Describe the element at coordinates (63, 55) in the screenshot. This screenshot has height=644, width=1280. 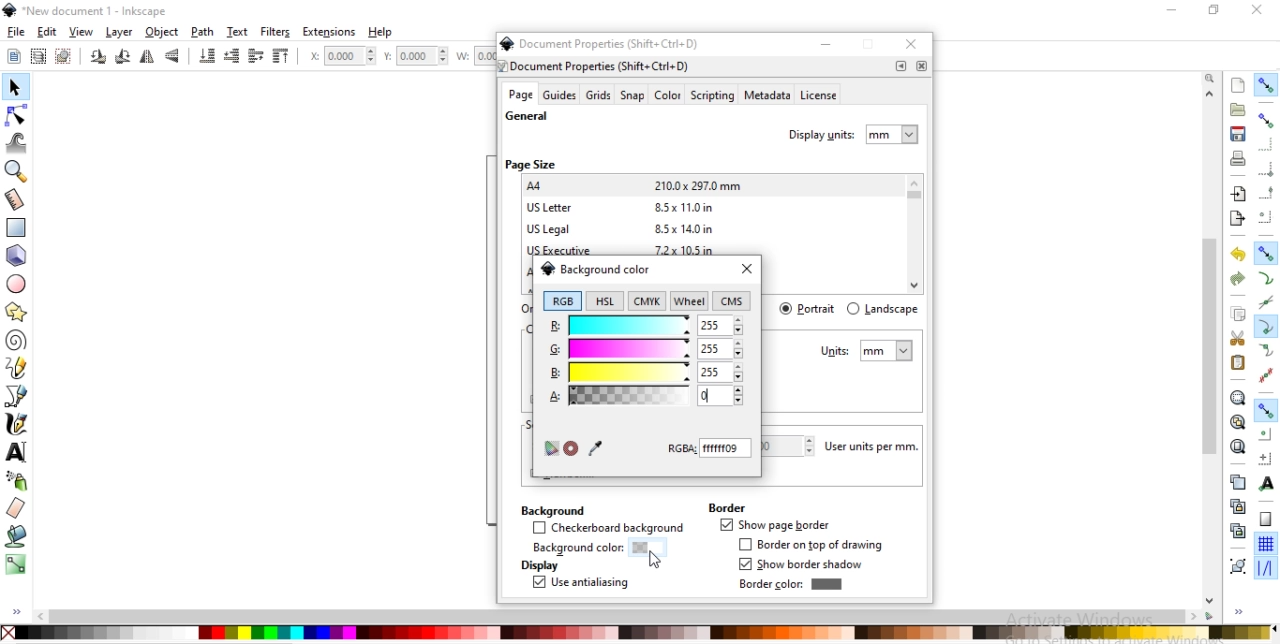
I see `deselct any selected objects or nodes` at that location.